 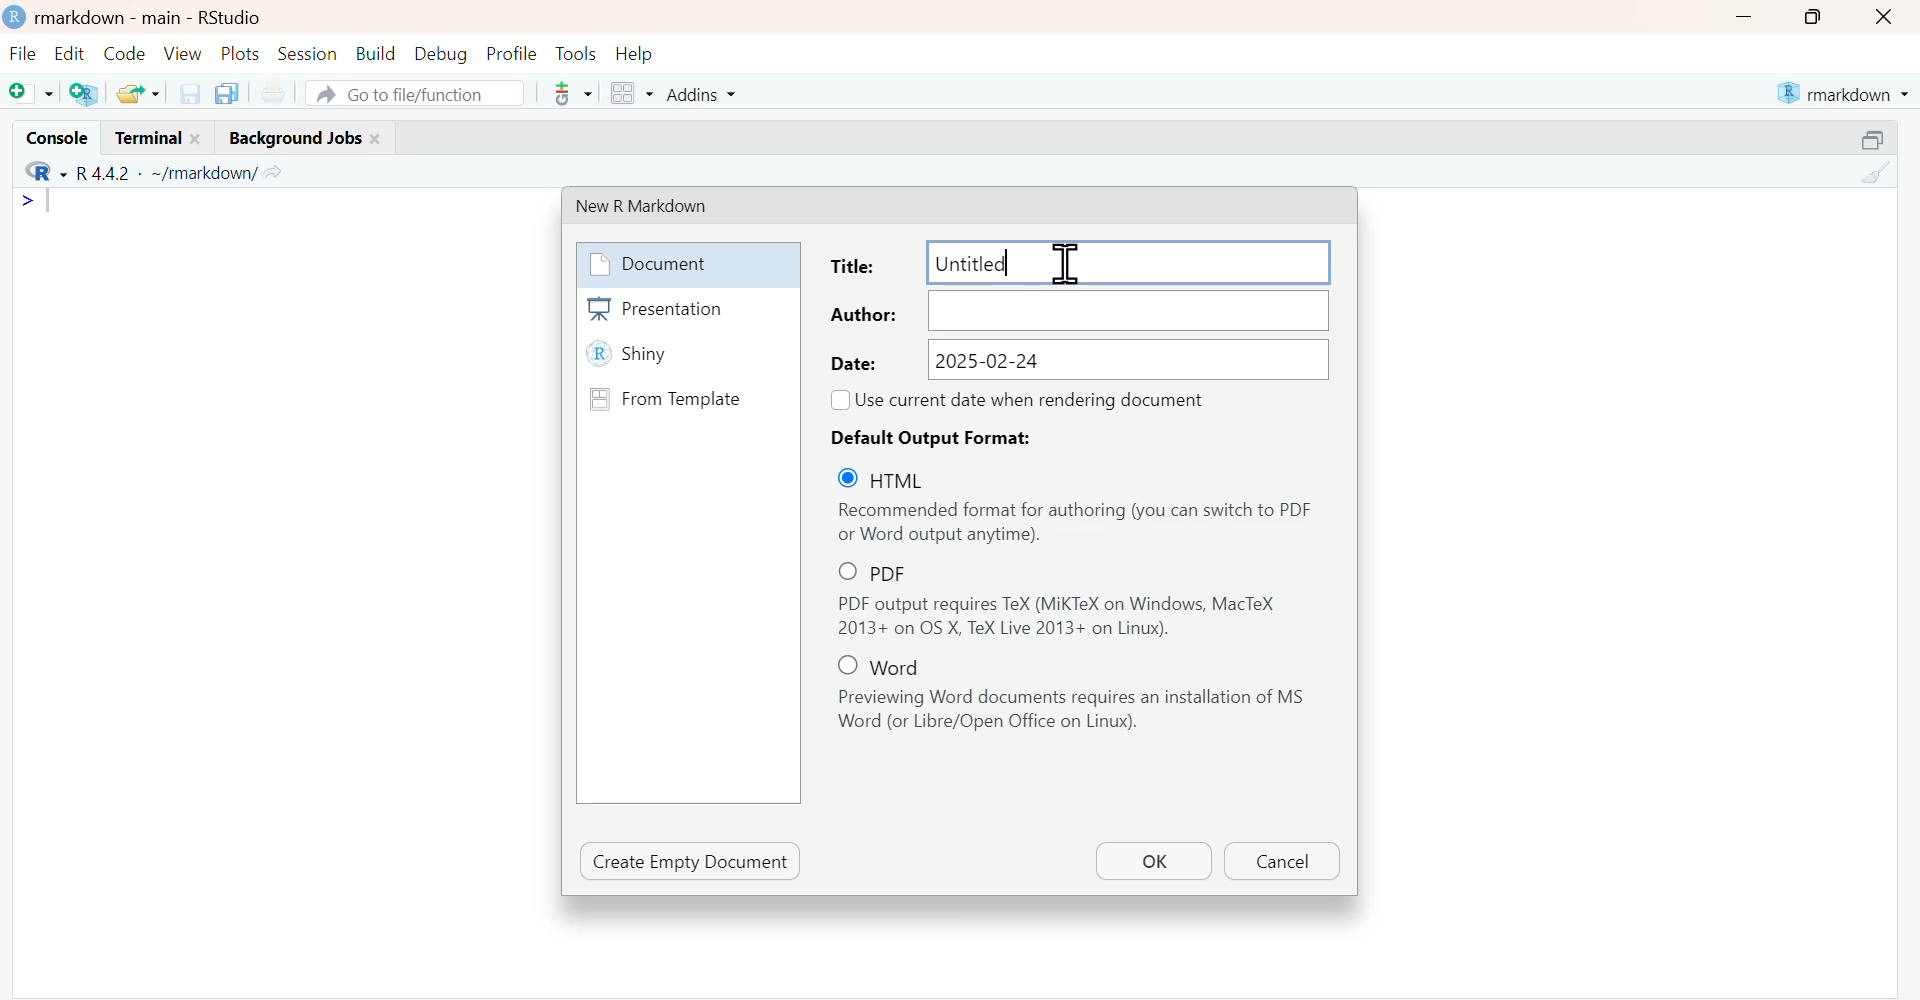 I want to click on Debug, so click(x=440, y=55).